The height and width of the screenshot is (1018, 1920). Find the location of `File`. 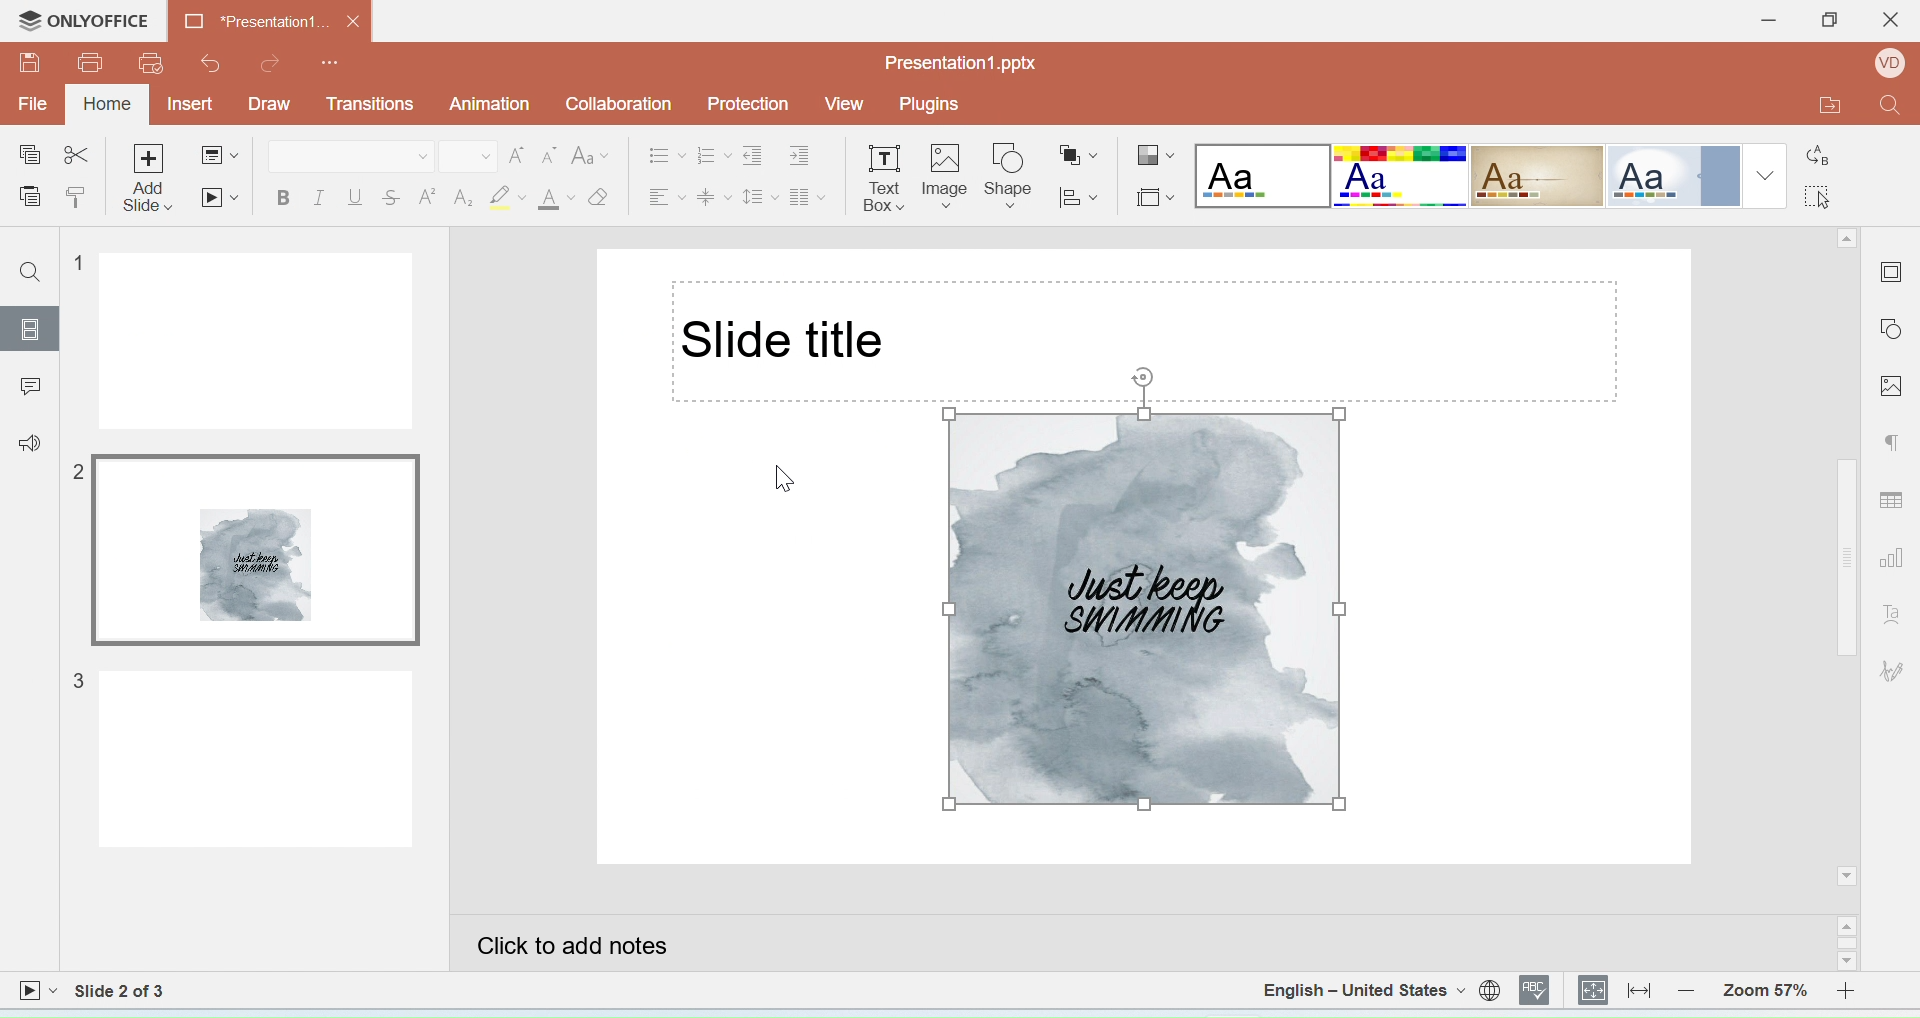

File is located at coordinates (35, 103).